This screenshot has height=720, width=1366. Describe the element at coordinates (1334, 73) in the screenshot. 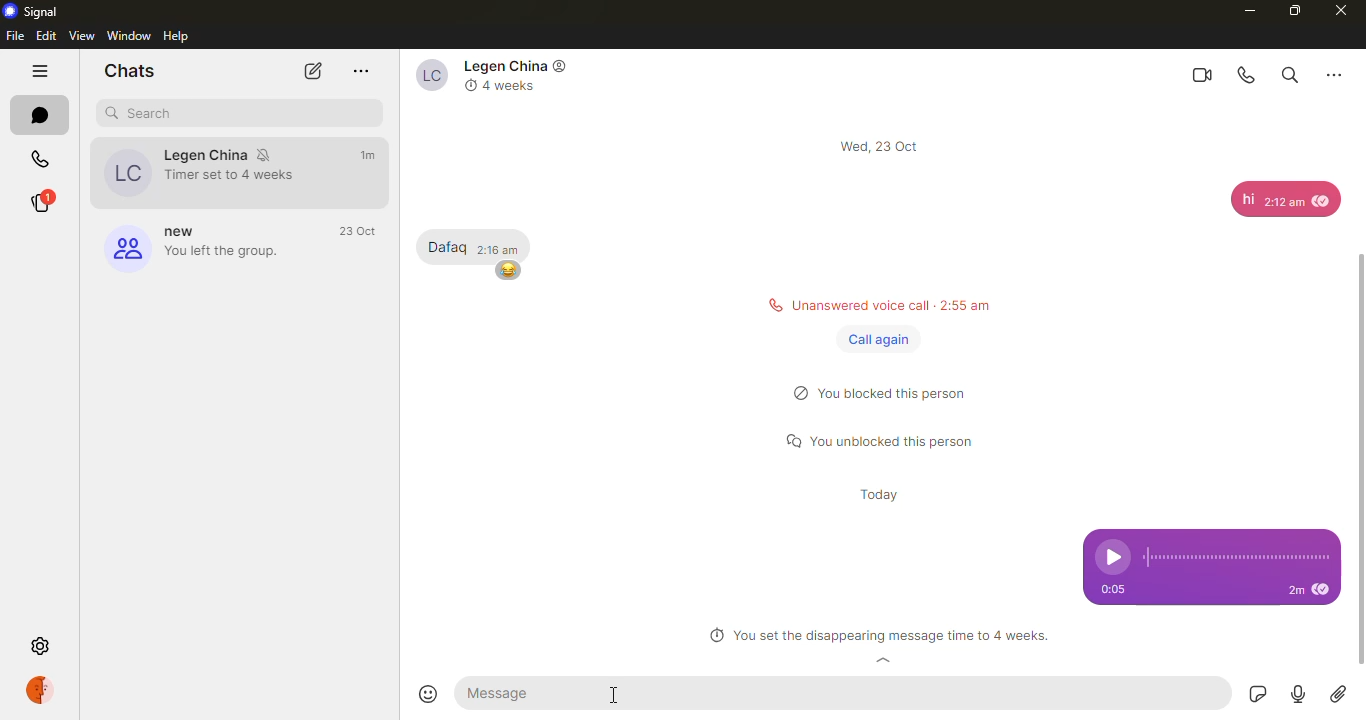

I see `more` at that location.